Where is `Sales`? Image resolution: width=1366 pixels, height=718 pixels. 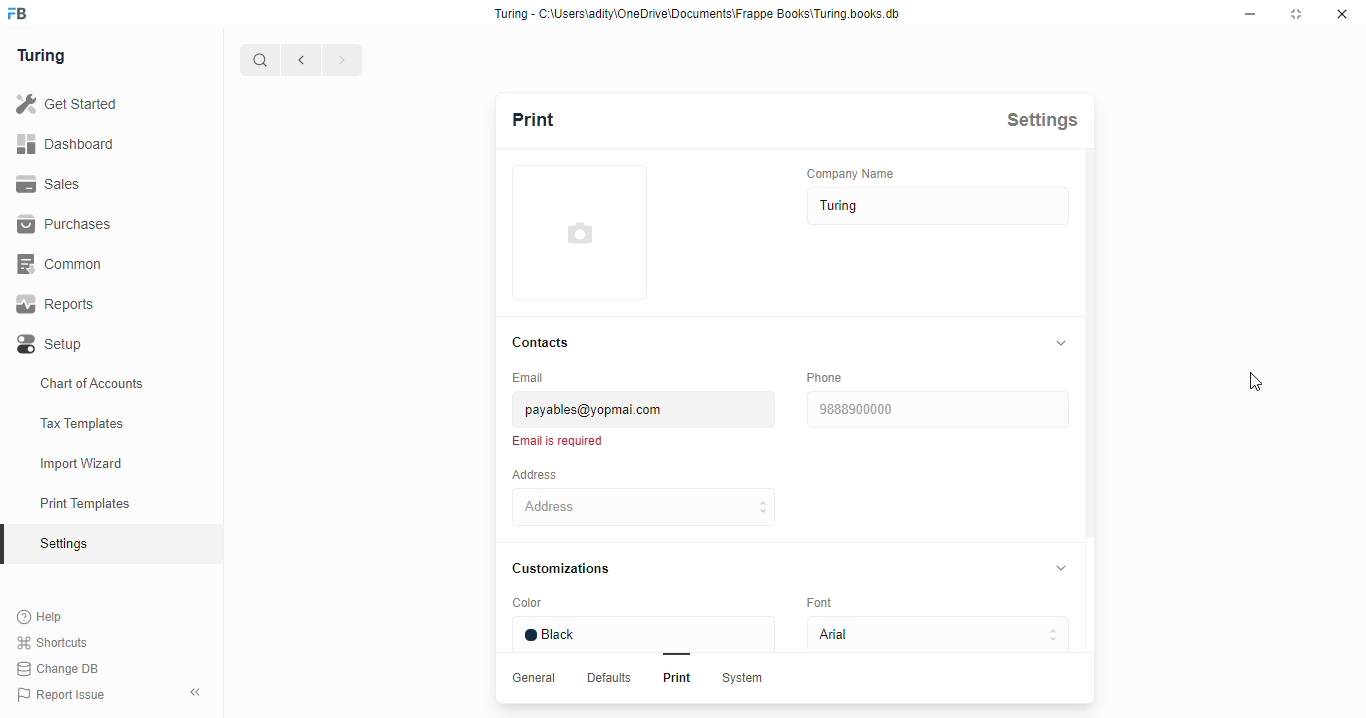
Sales is located at coordinates (58, 184).